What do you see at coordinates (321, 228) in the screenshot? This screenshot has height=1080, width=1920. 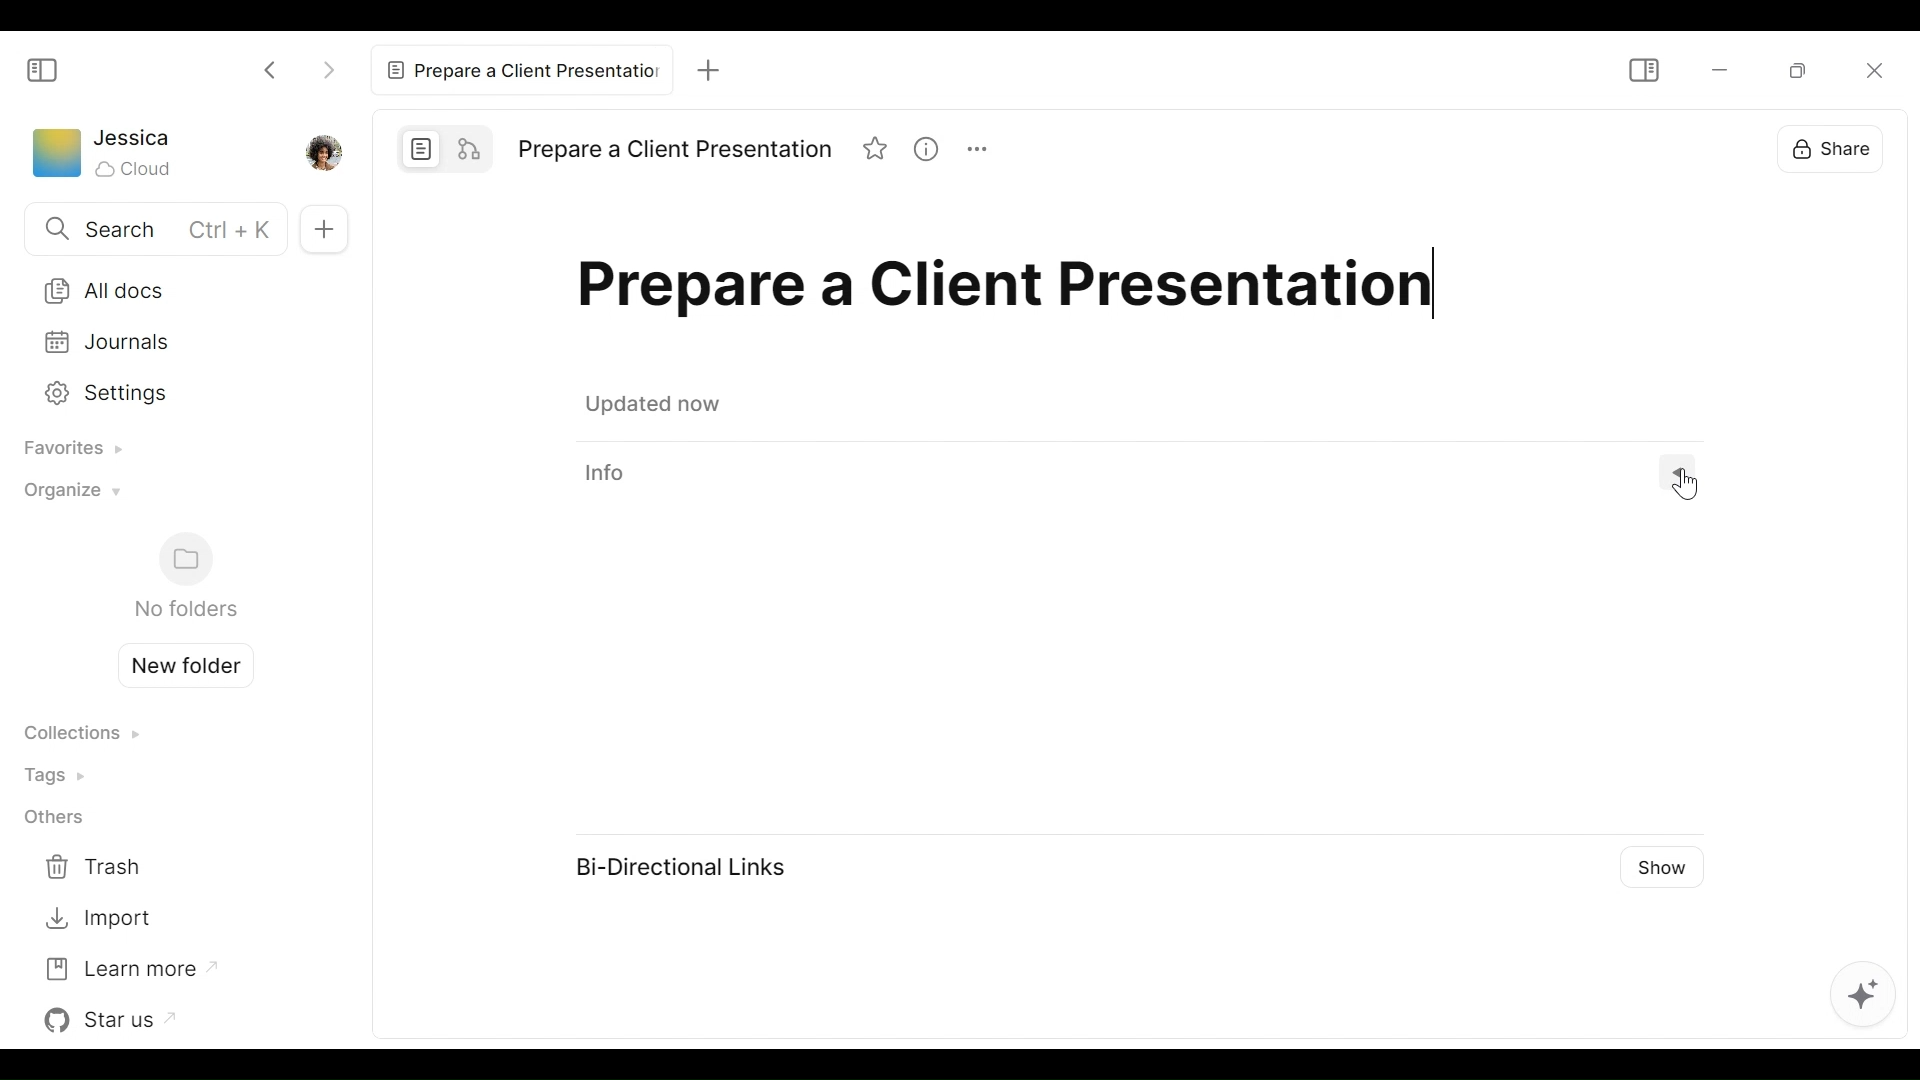 I see `Add new` at bounding box center [321, 228].